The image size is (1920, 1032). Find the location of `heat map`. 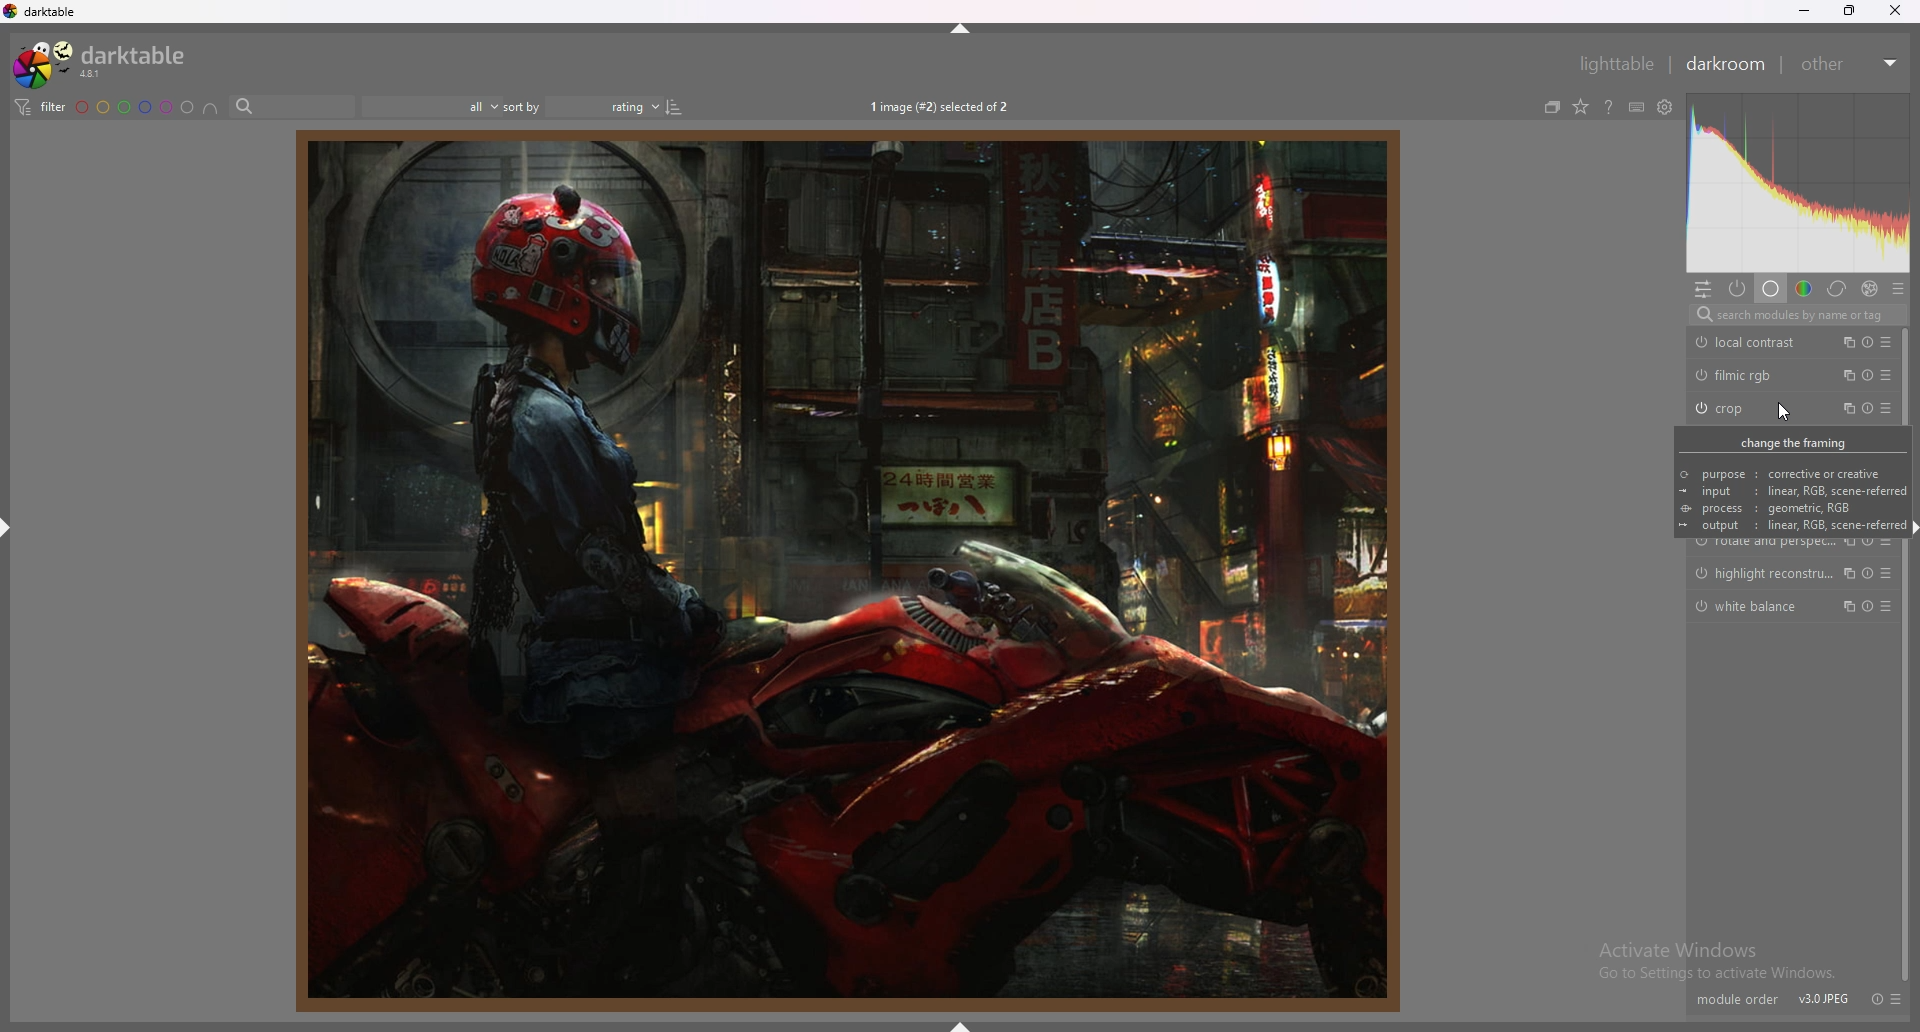

heat map is located at coordinates (1797, 182).